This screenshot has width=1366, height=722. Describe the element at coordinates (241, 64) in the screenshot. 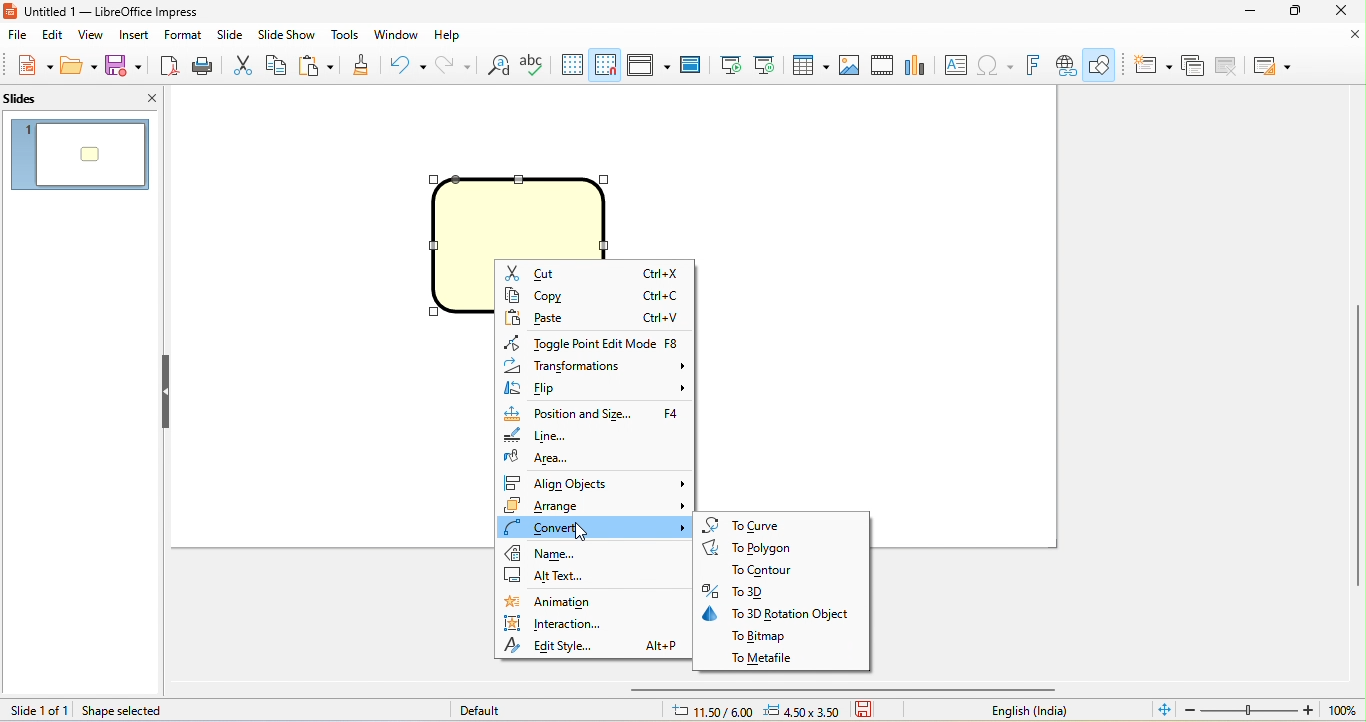

I see `cut` at that location.